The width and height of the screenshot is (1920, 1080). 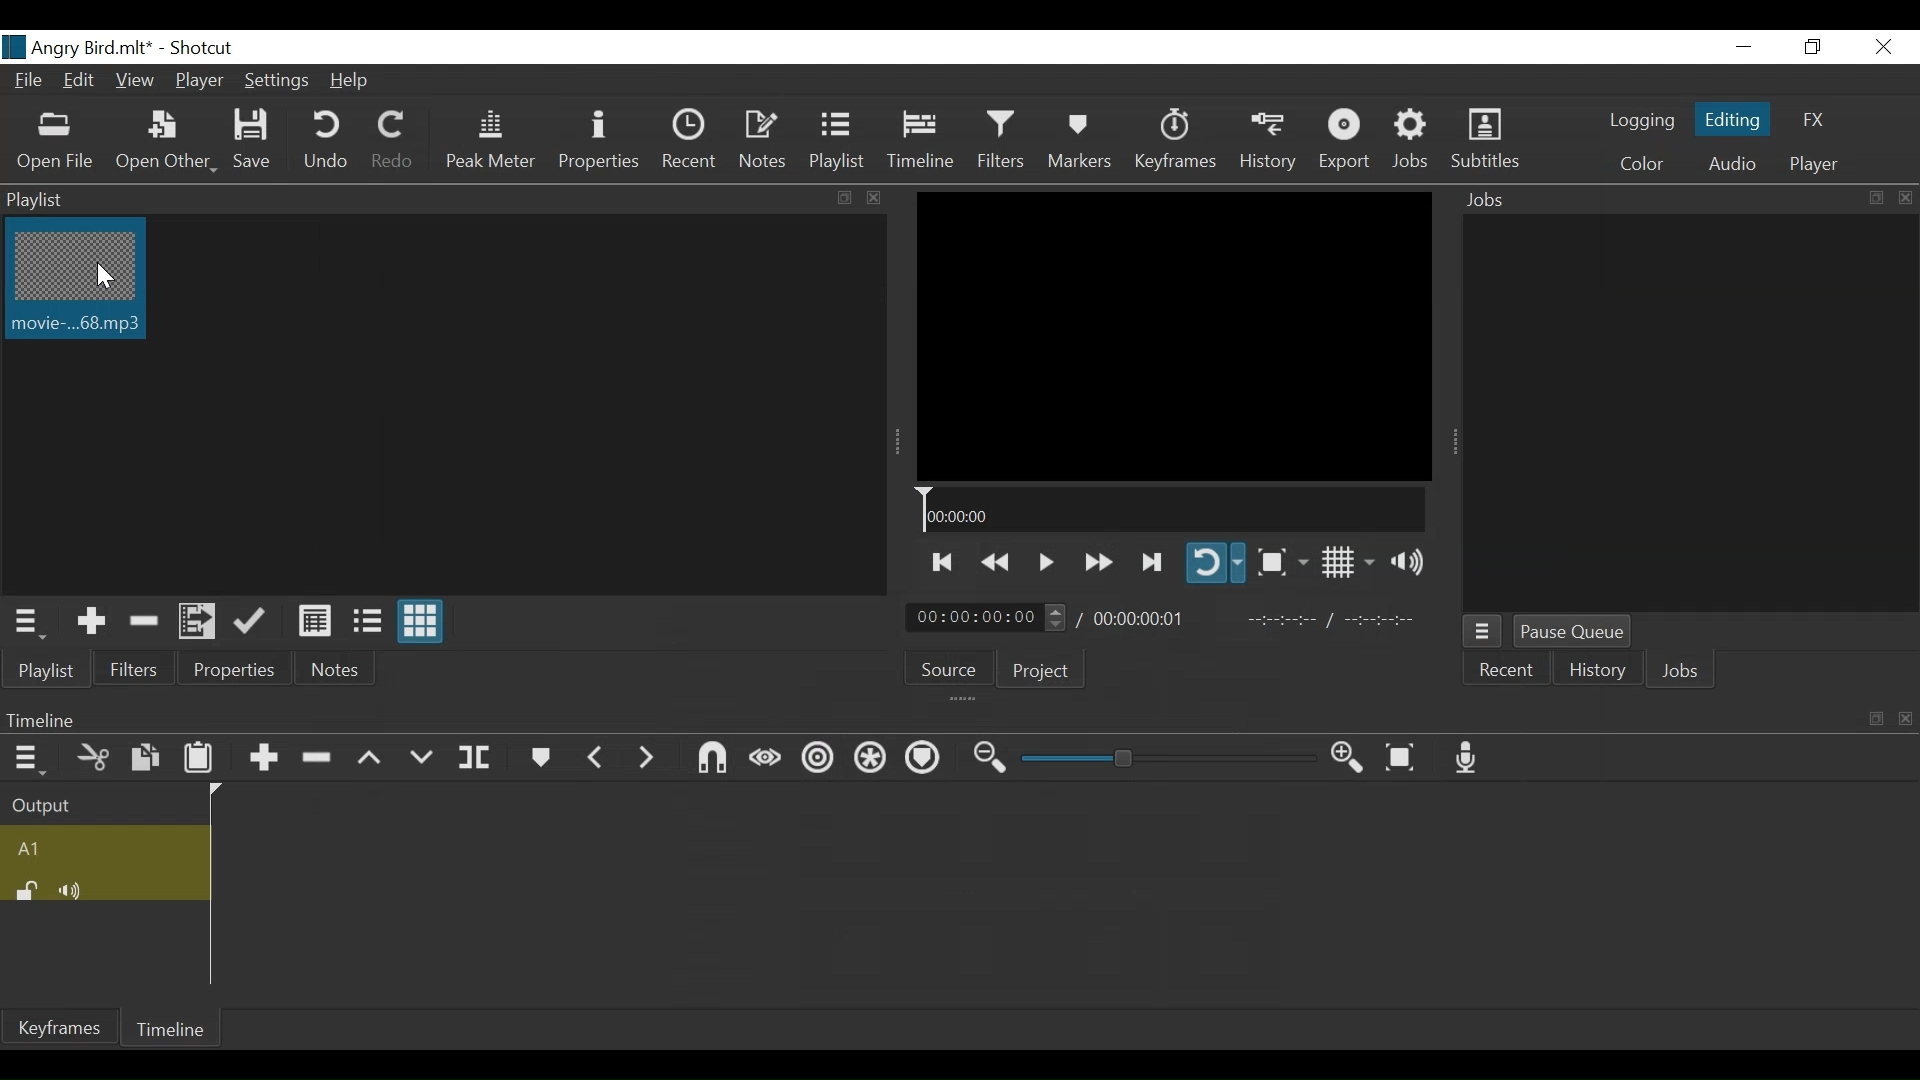 I want to click on Add the Source to the playlist, so click(x=92, y=622).